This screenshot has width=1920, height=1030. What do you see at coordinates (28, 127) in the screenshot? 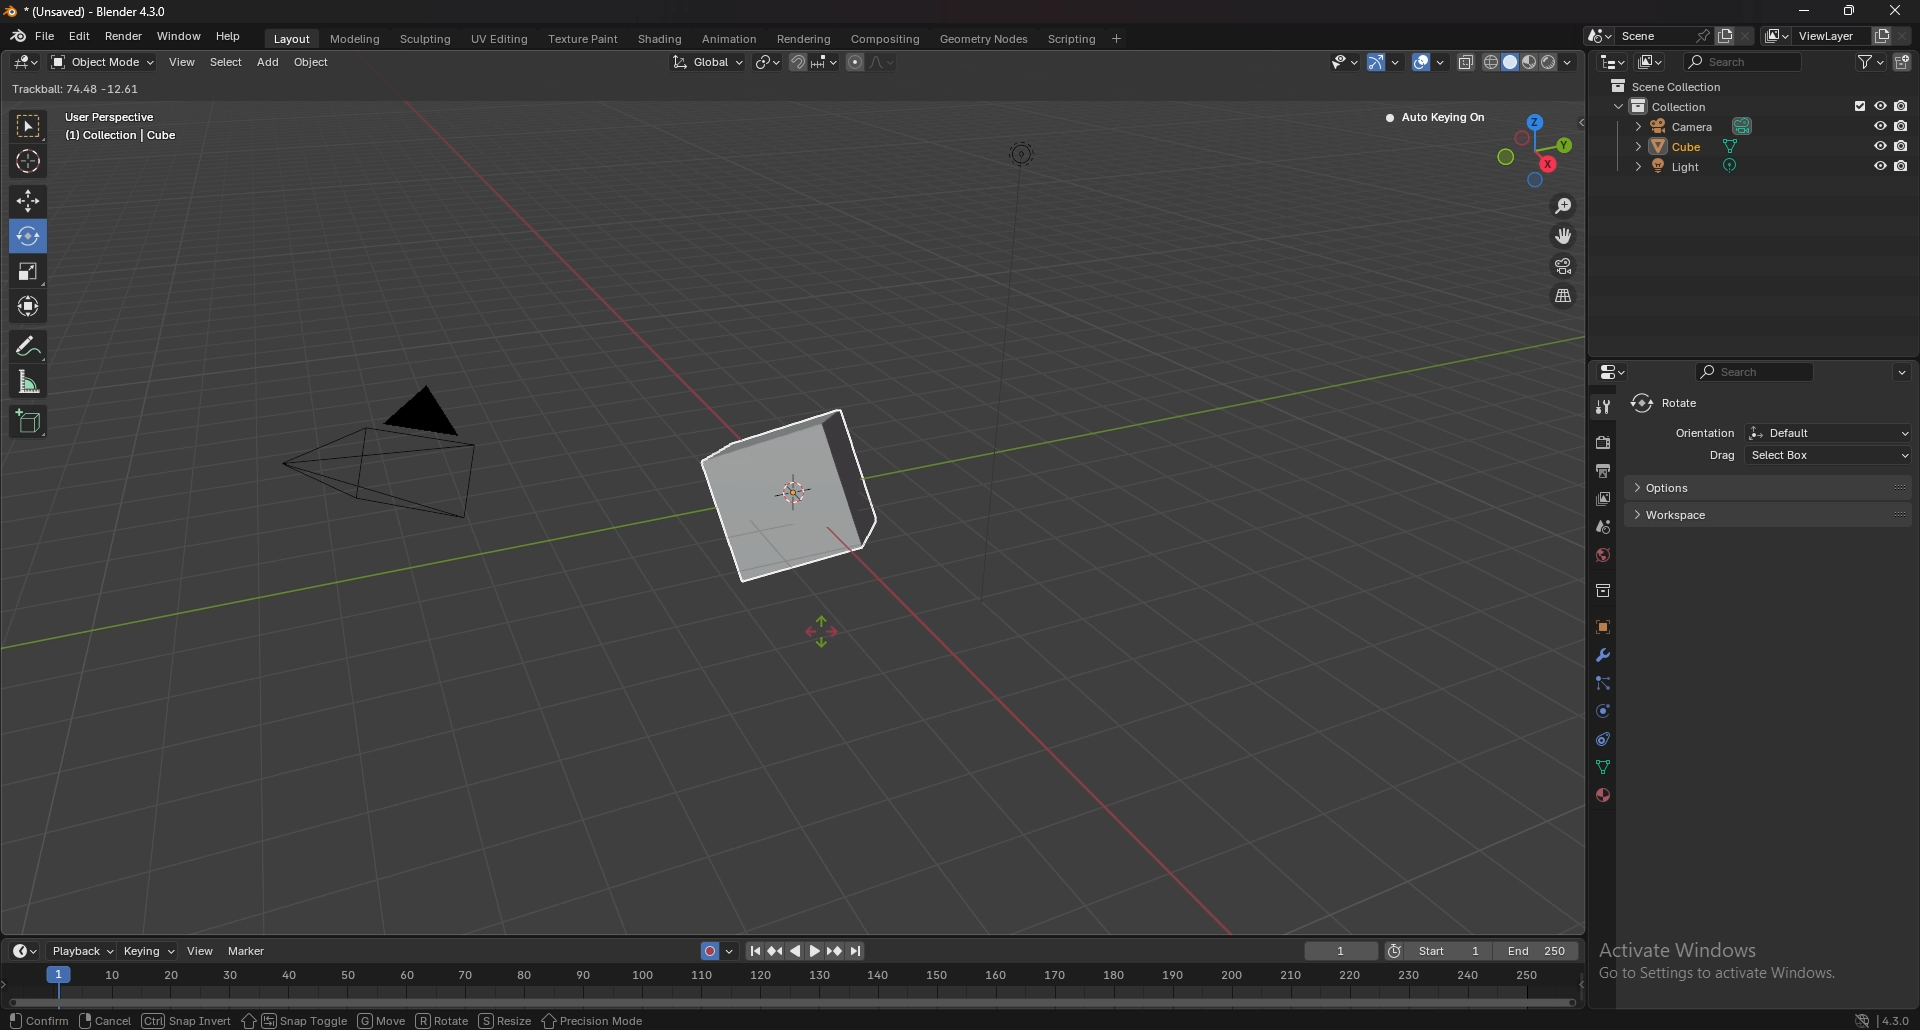
I see `selector` at bounding box center [28, 127].